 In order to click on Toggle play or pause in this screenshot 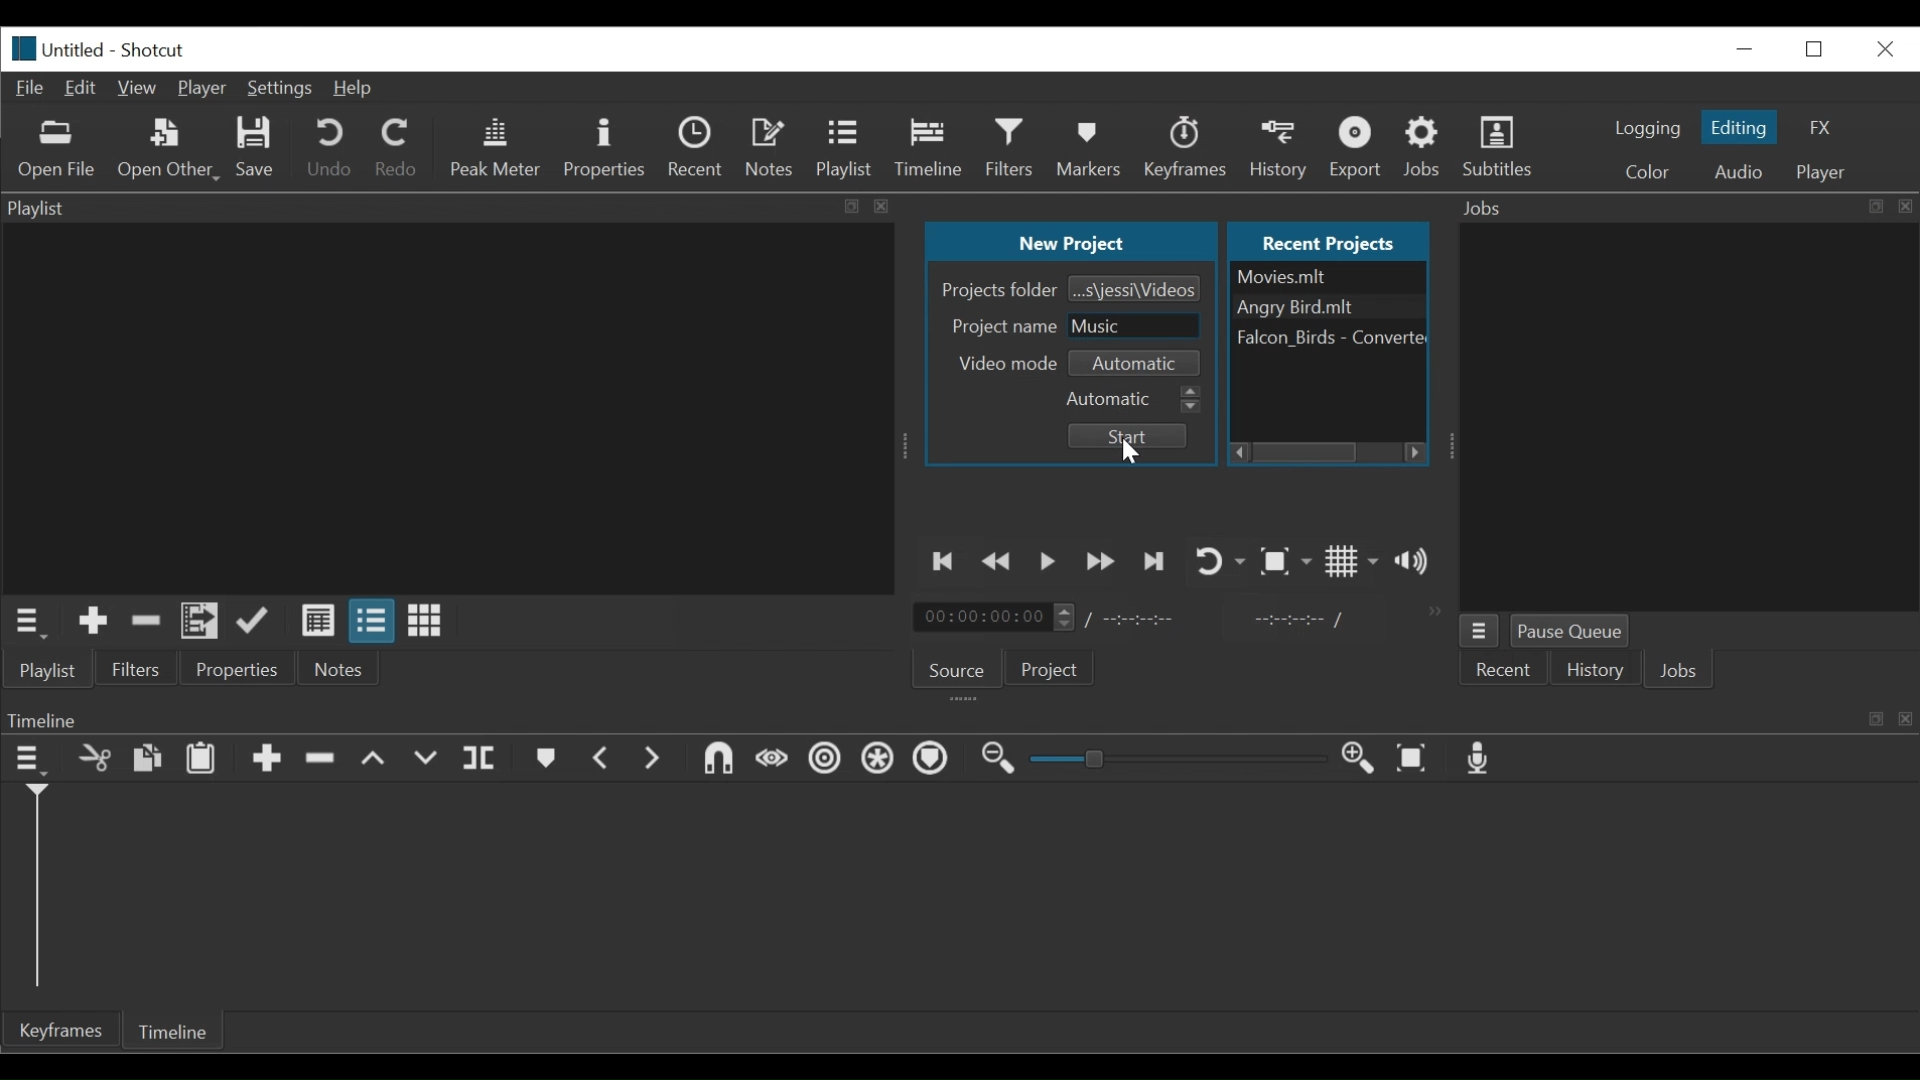, I will do `click(1048, 564)`.